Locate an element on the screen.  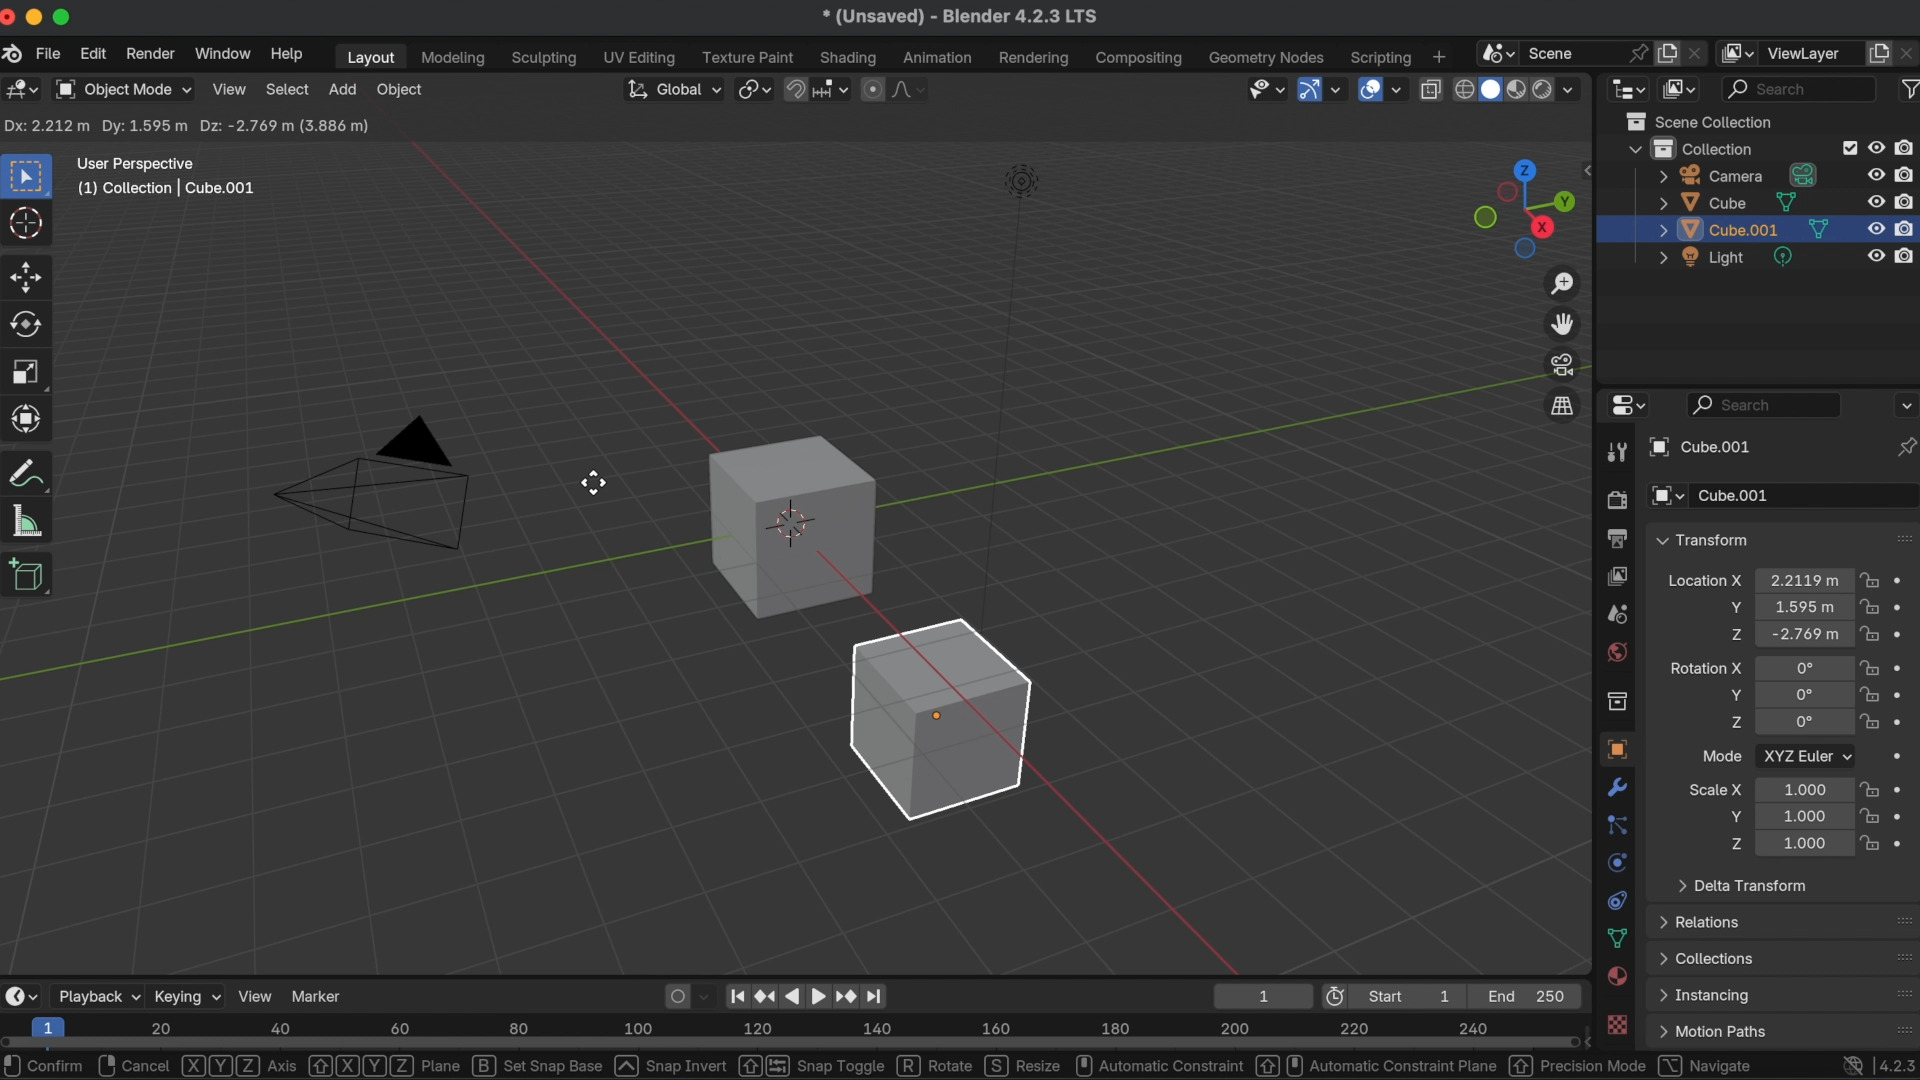
sculpting is located at coordinates (545, 59).